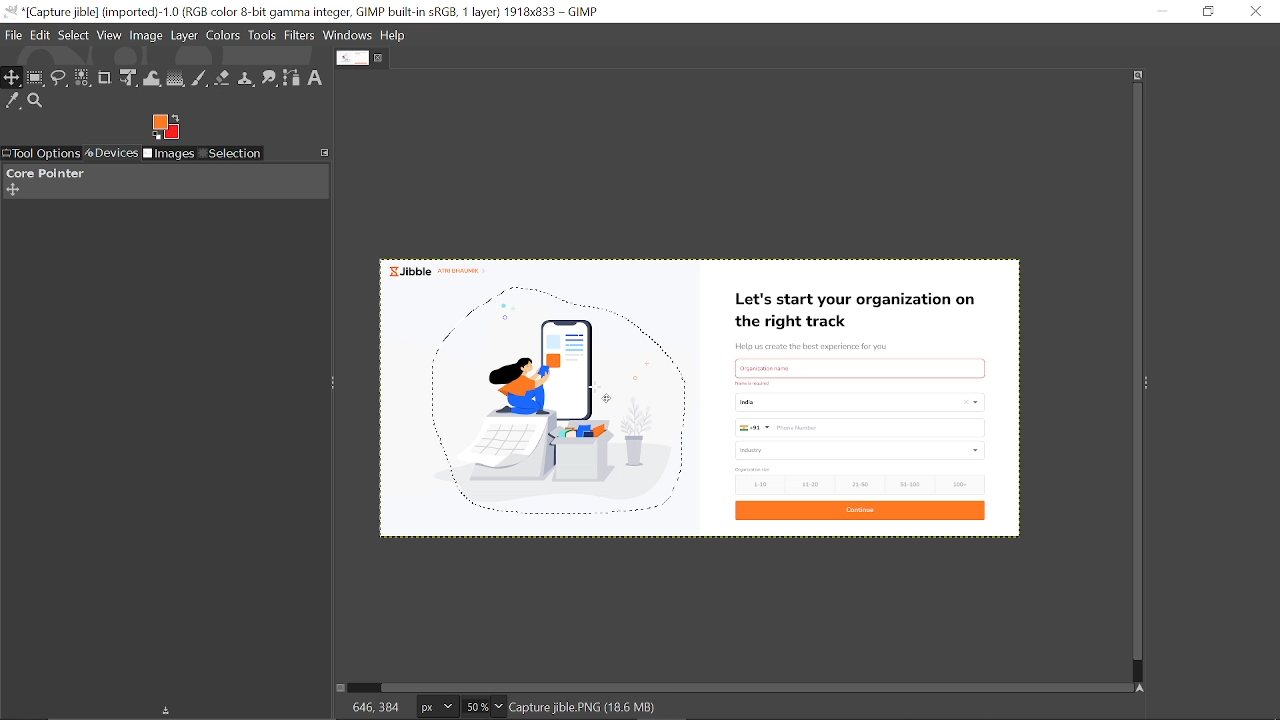  Describe the element at coordinates (110, 154) in the screenshot. I see `Devices` at that location.